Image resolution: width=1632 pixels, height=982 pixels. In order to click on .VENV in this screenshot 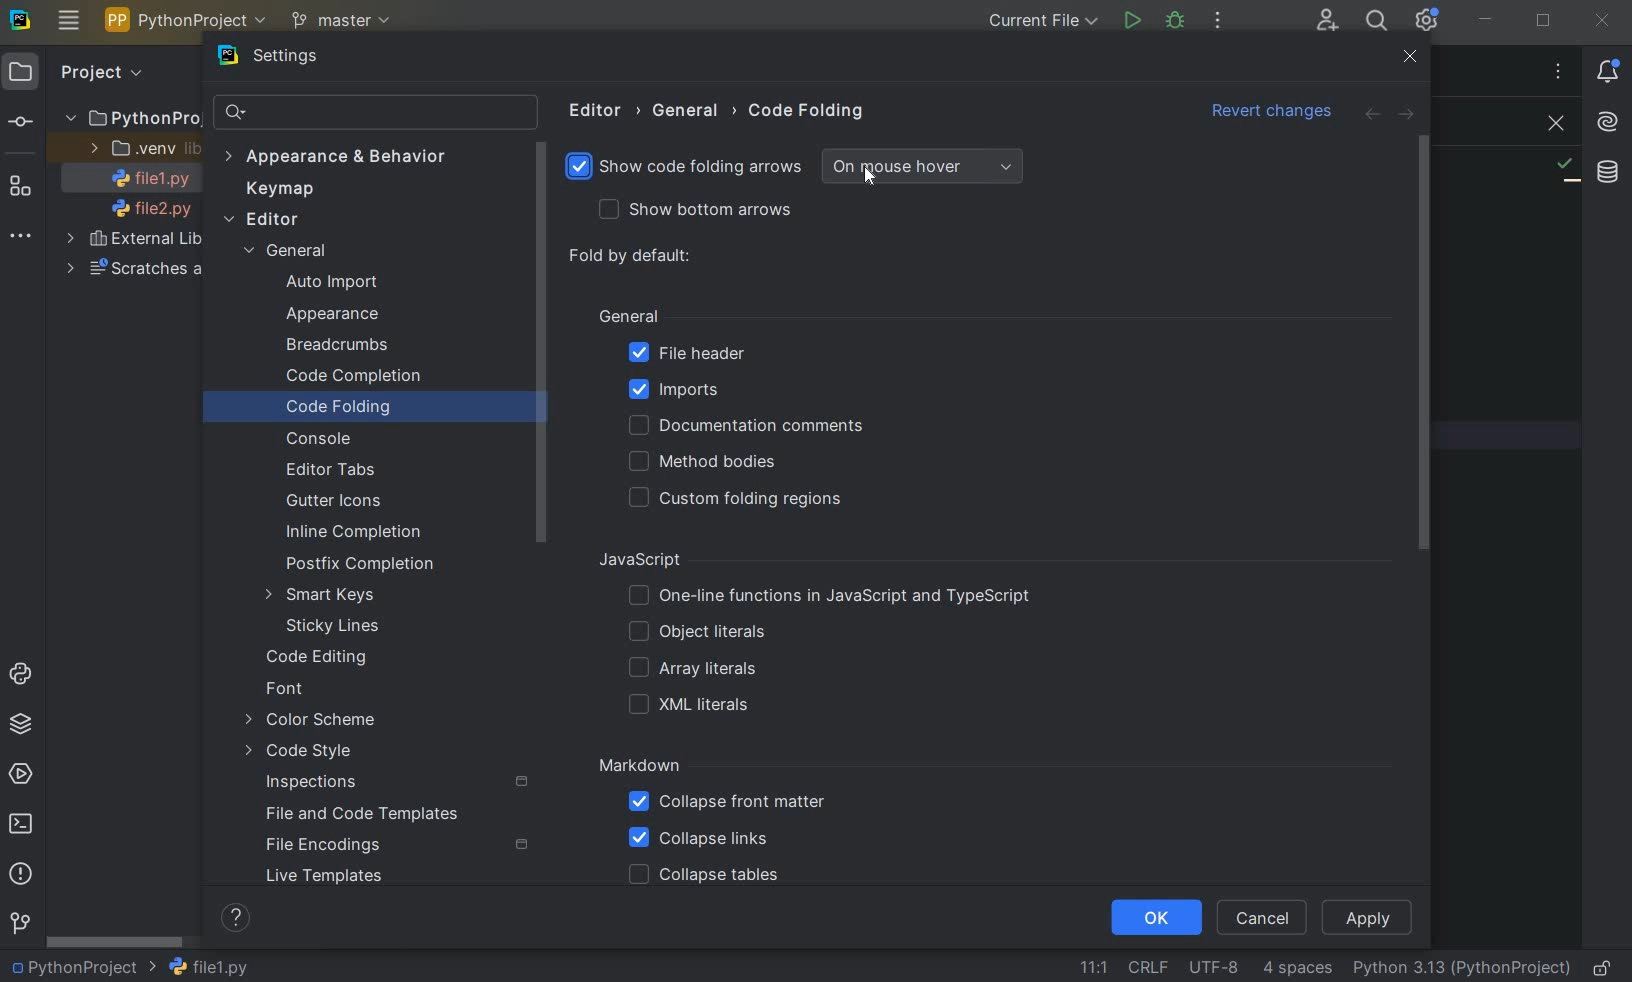, I will do `click(142, 149)`.